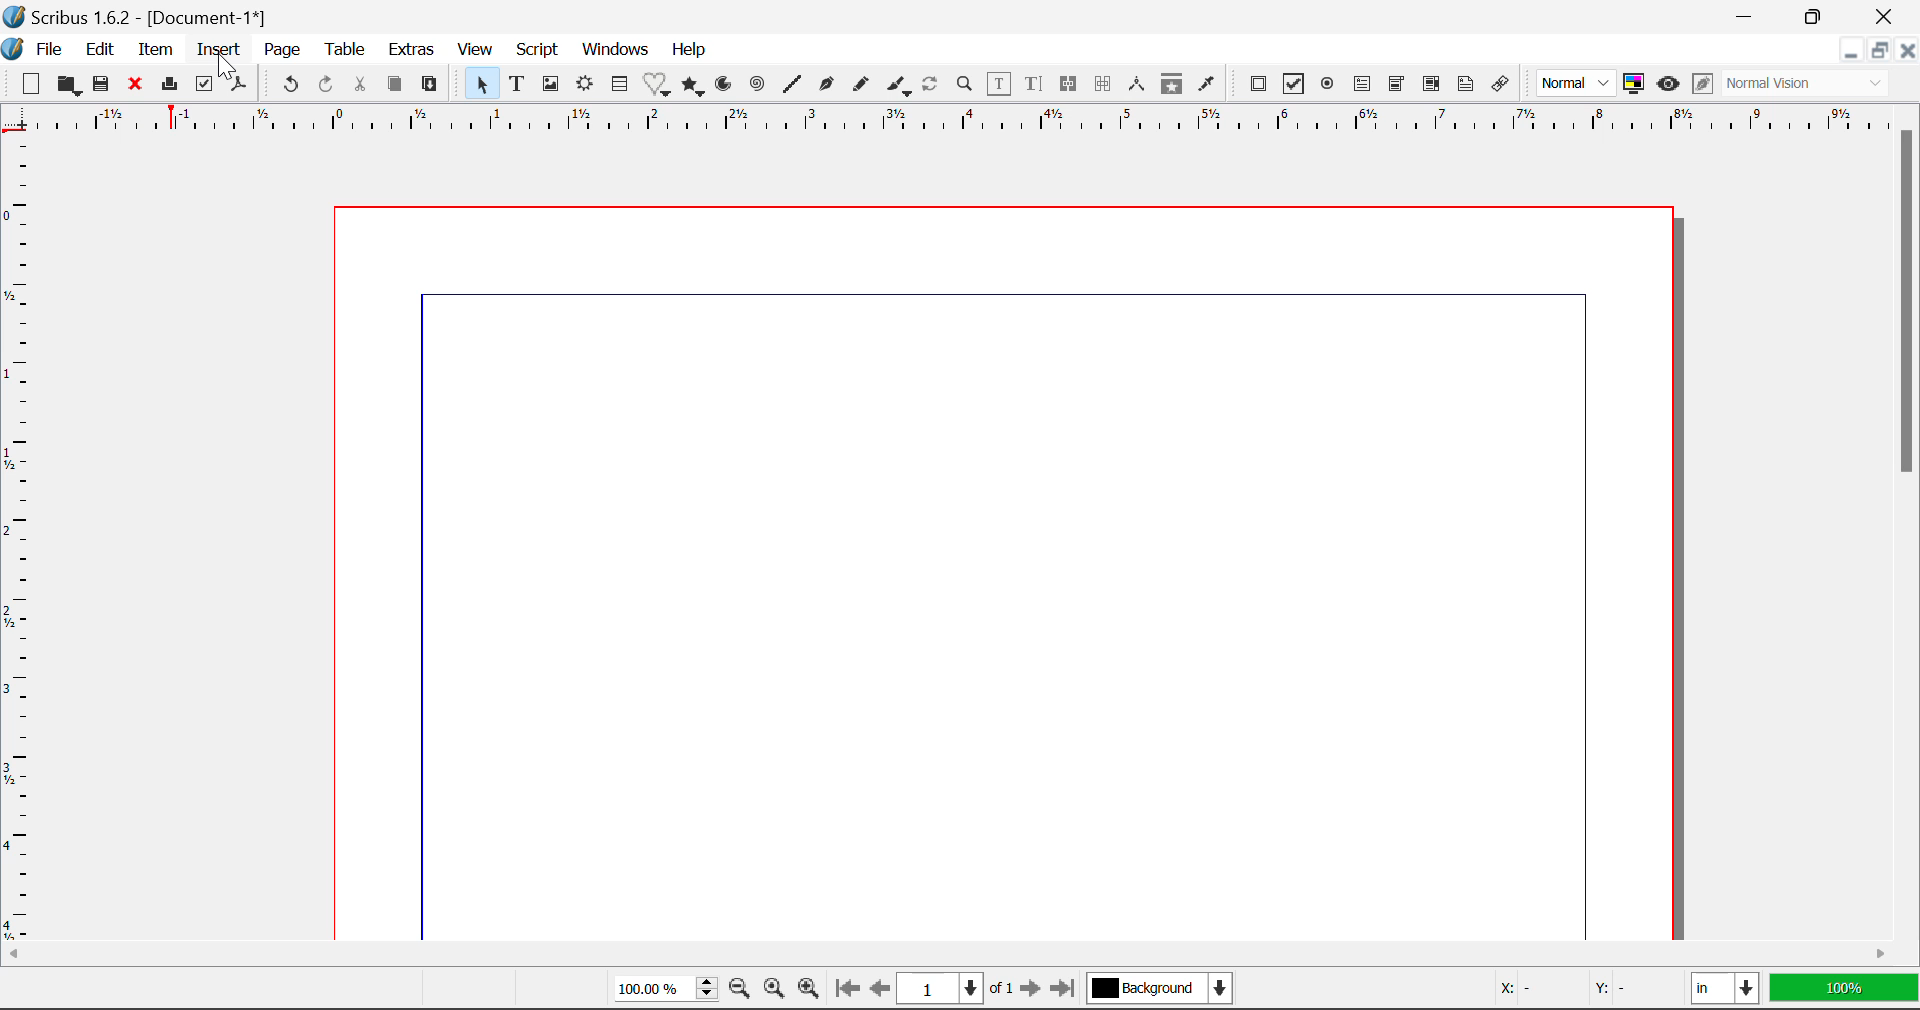 This screenshot has height=1010, width=1920. What do you see at coordinates (881, 990) in the screenshot?
I see `Previous` at bounding box center [881, 990].